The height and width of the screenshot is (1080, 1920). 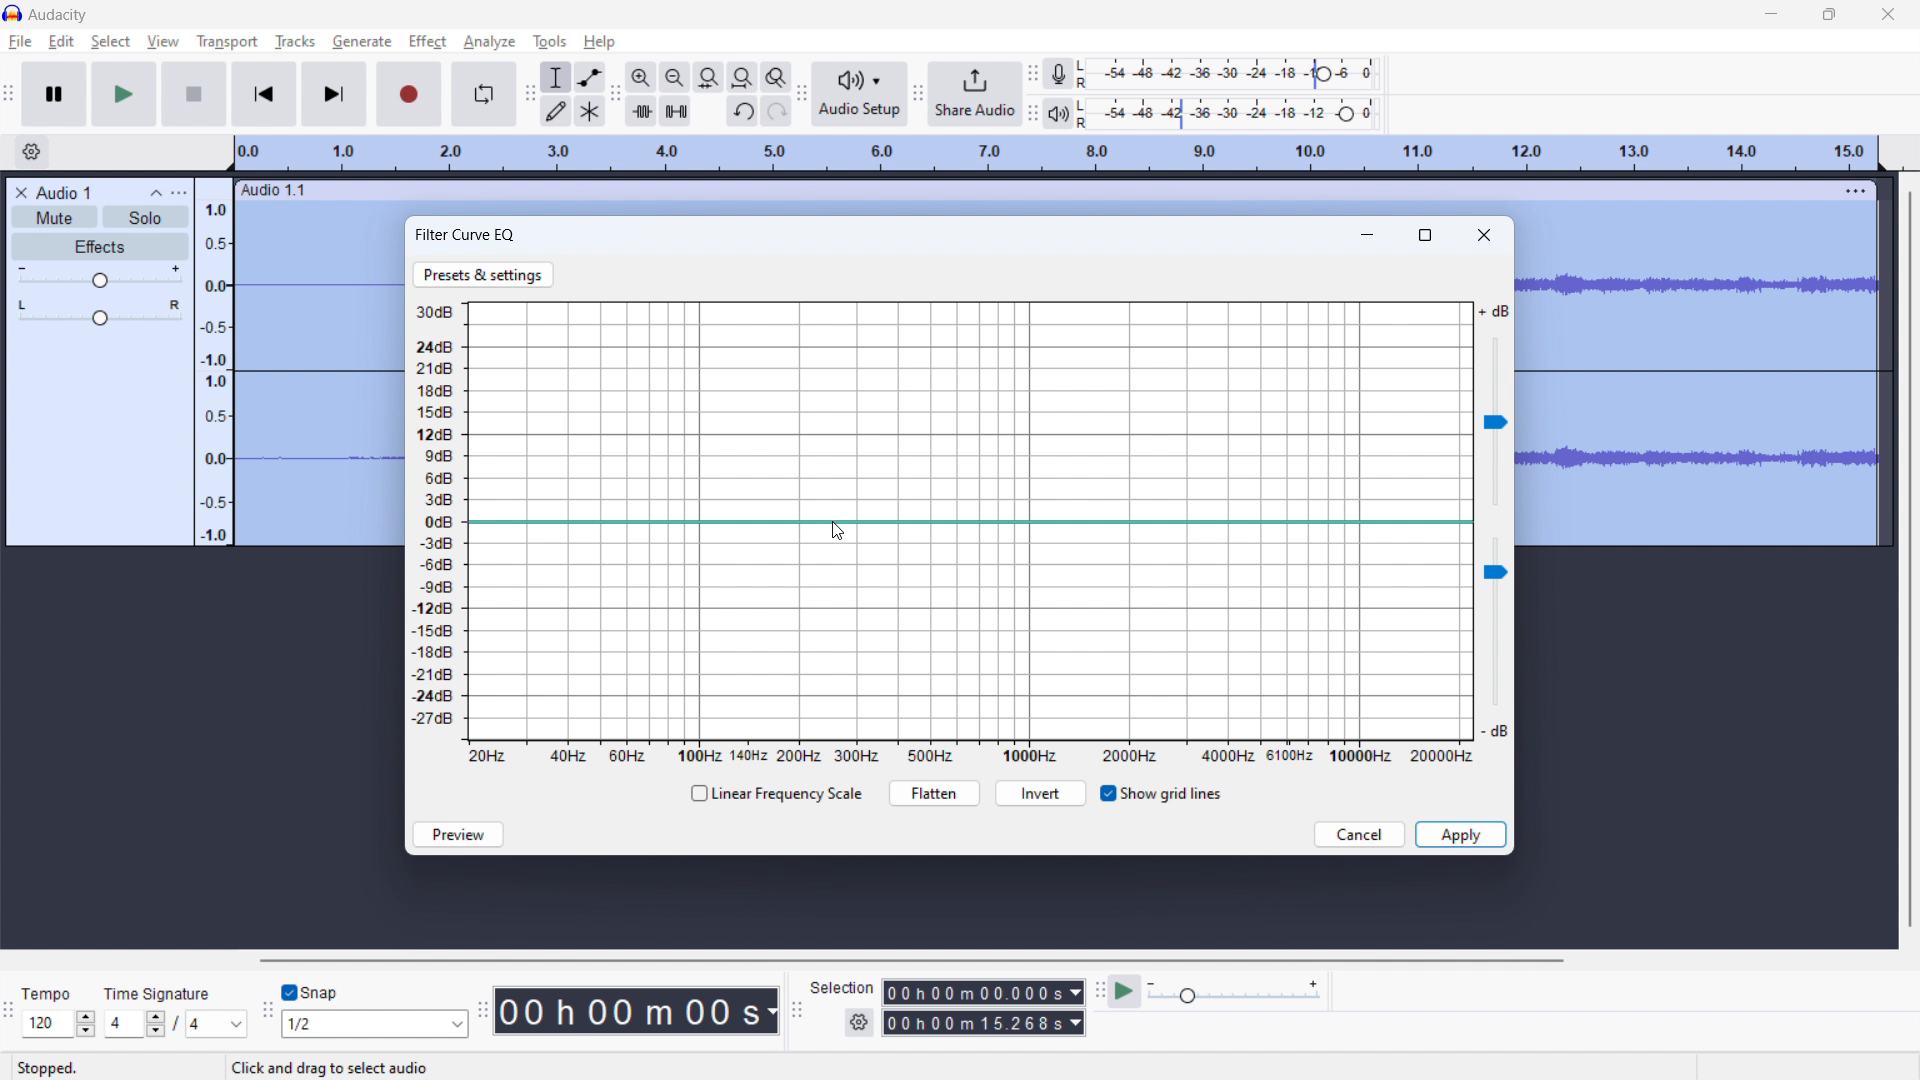 I want to click on Audacity, so click(x=59, y=15).